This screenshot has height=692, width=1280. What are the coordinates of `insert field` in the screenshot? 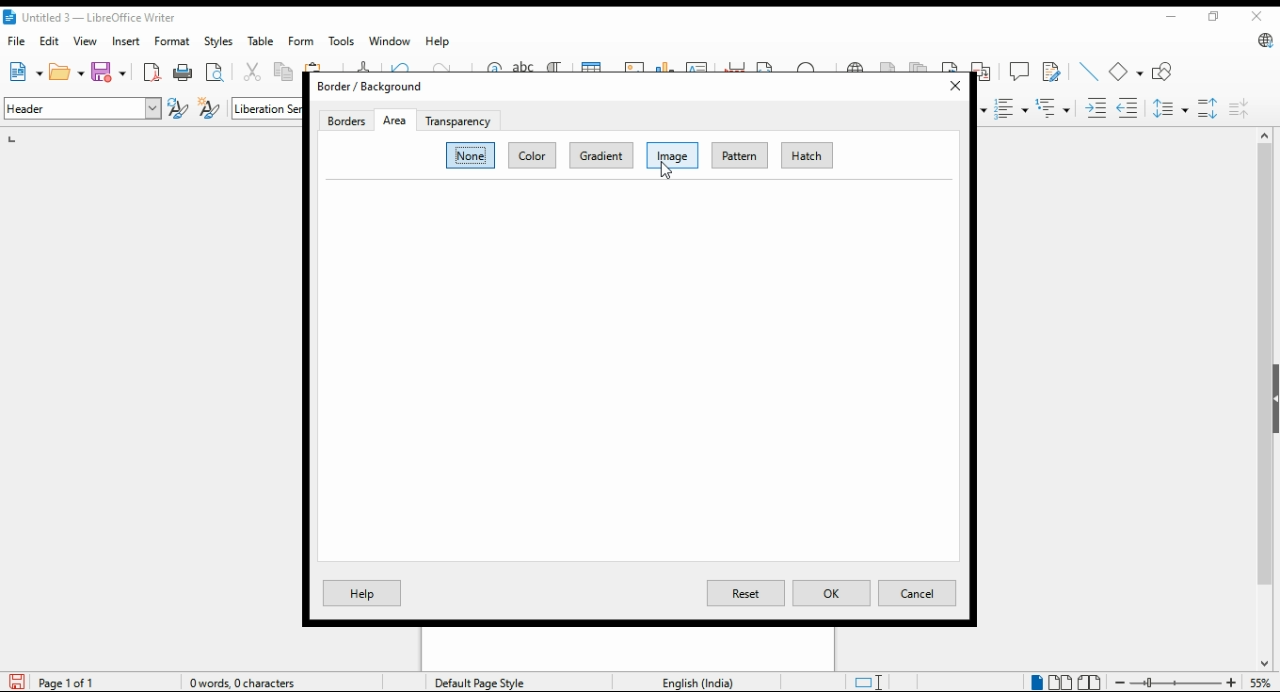 It's located at (773, 65).